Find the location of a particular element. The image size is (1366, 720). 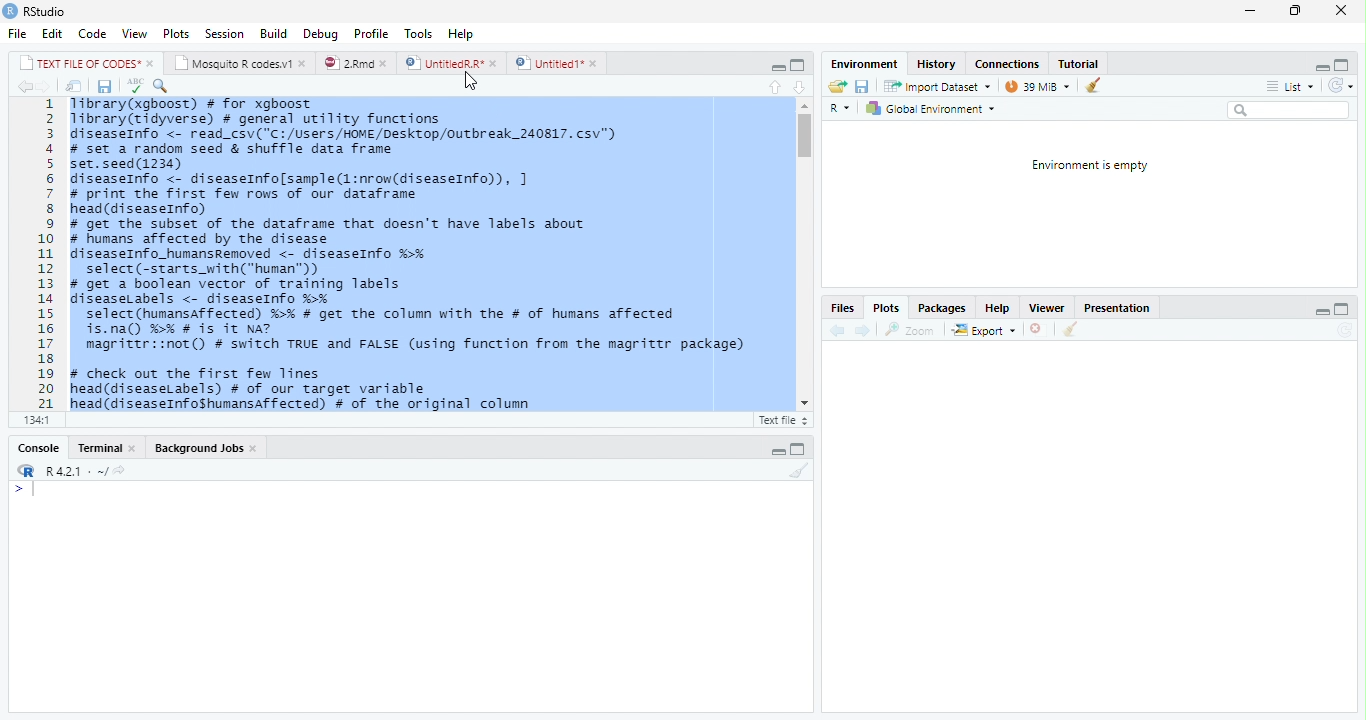

File is located at coordinates (16, 33).